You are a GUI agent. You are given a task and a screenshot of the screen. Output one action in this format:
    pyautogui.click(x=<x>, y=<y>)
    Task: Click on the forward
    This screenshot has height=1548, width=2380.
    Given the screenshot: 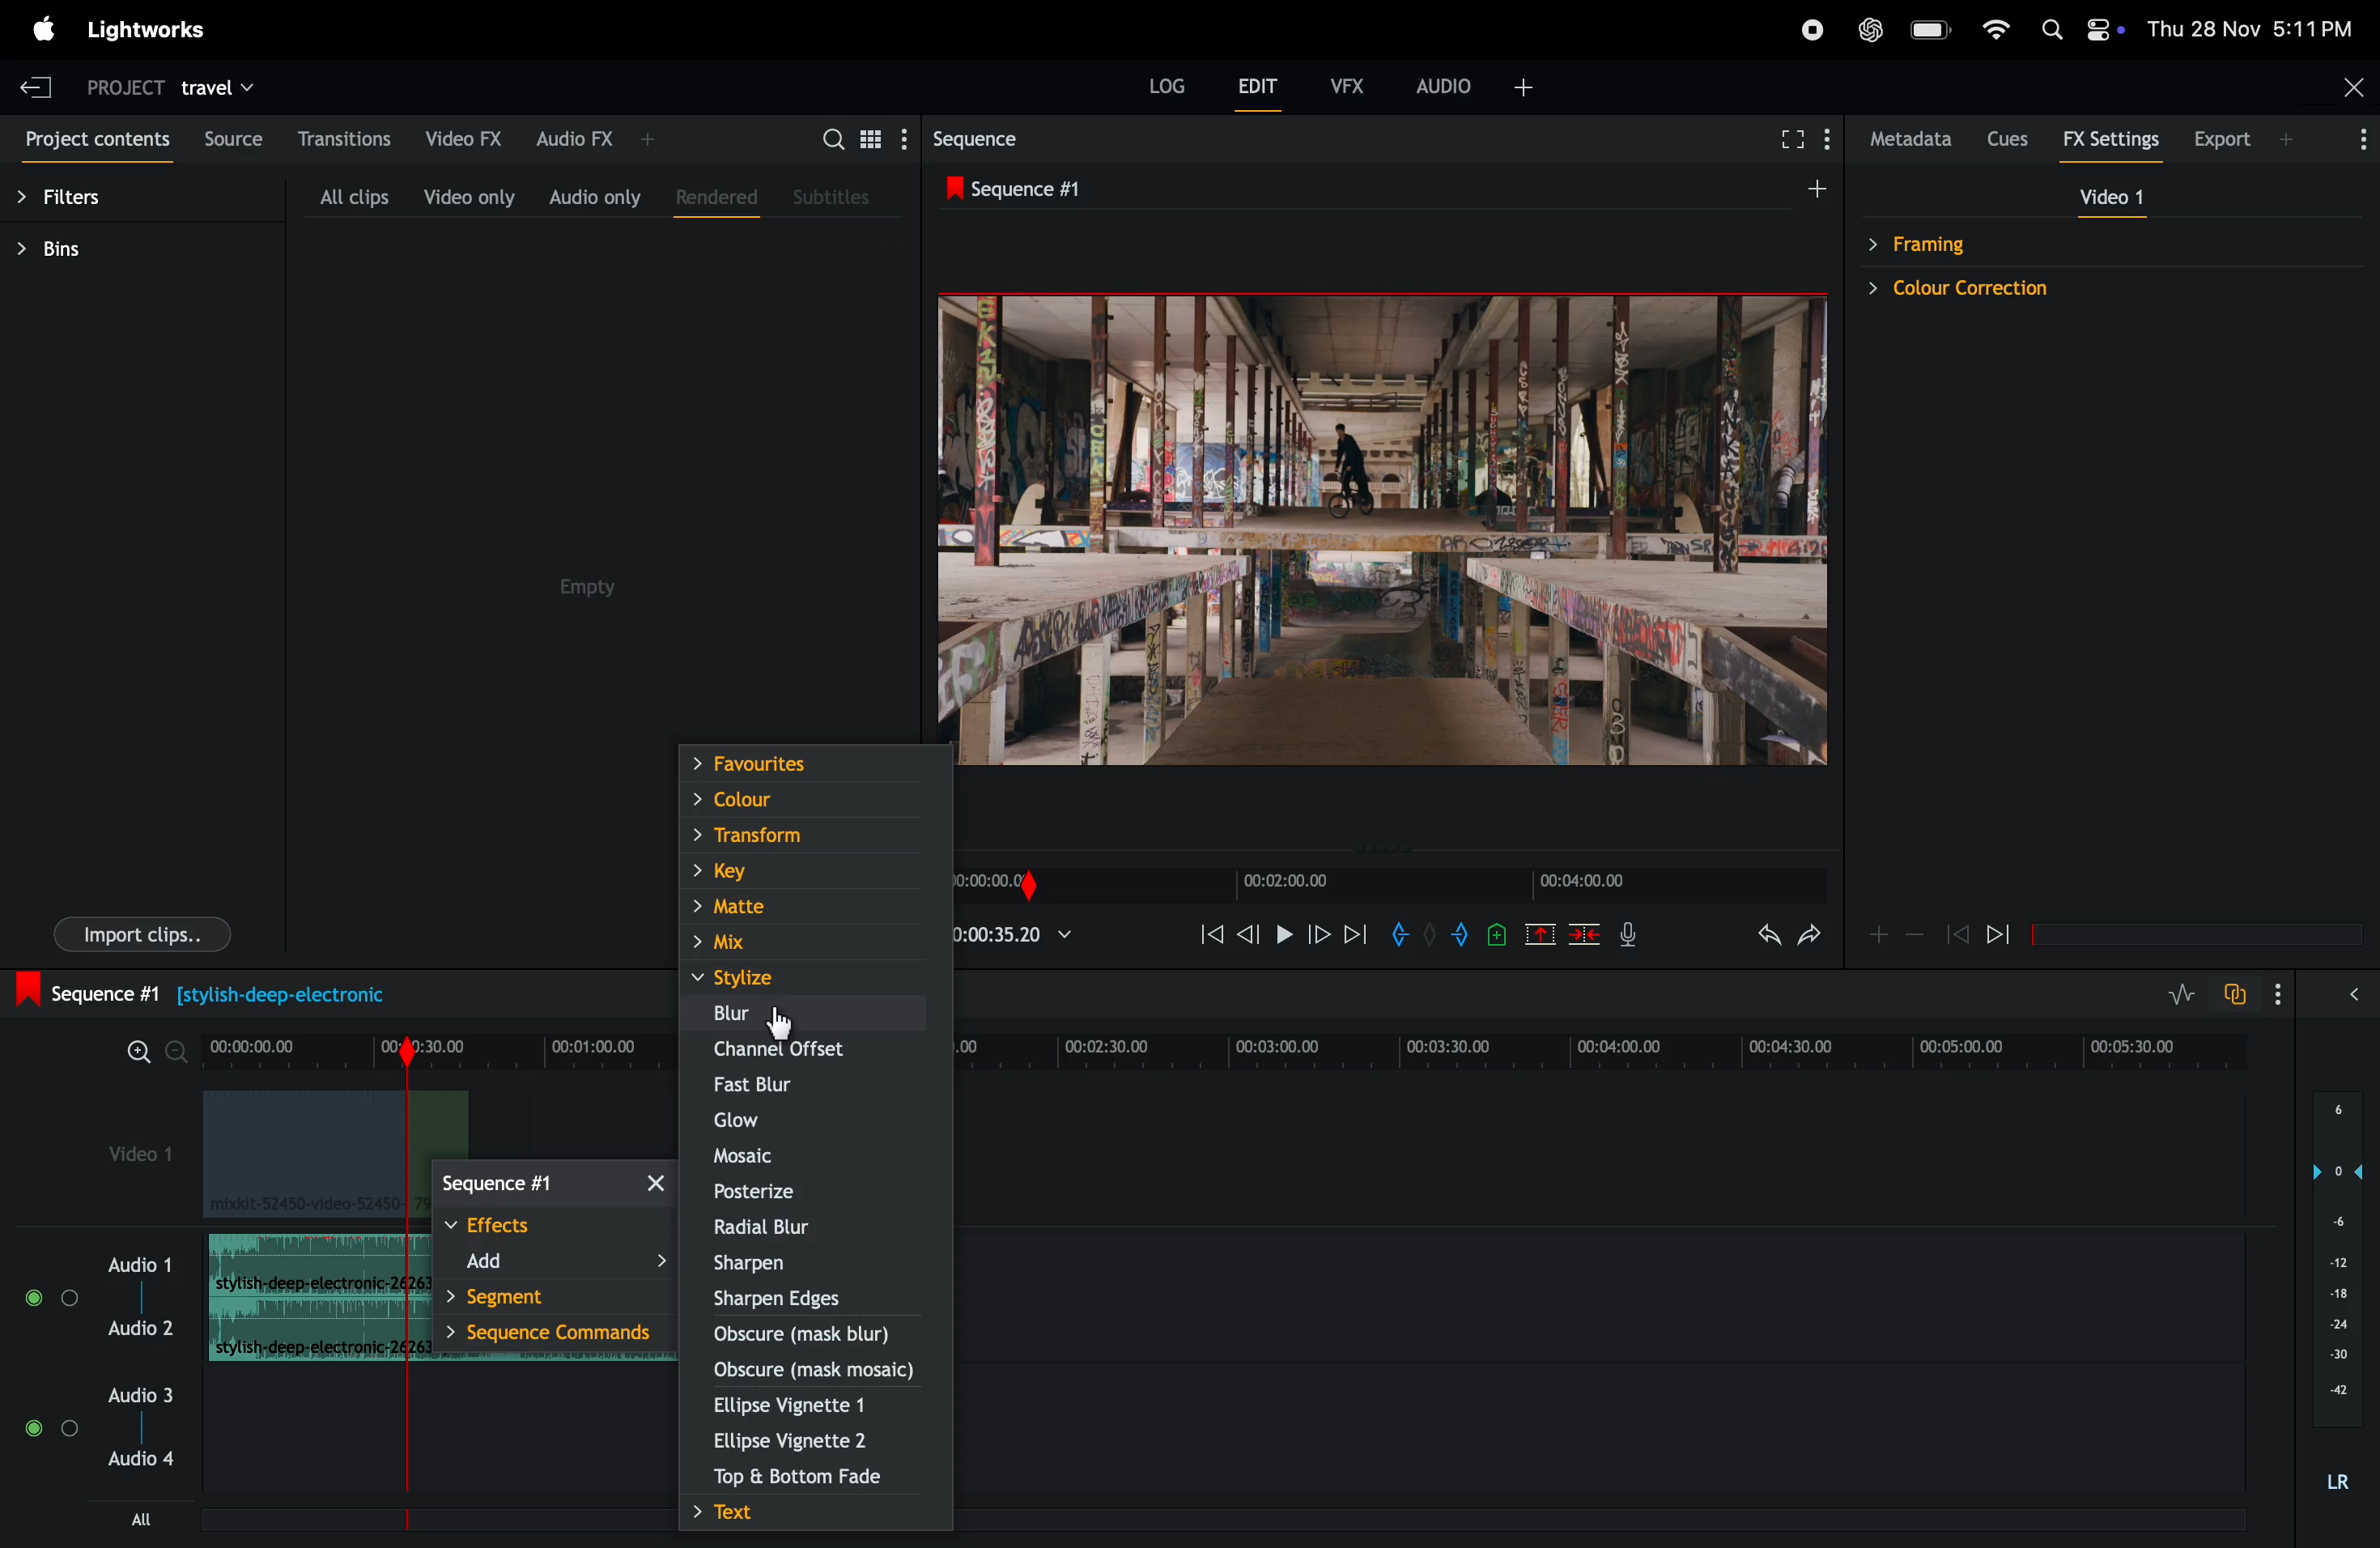 What is the action you would take?
    pyautogui.click(x=2009, y=934)
    